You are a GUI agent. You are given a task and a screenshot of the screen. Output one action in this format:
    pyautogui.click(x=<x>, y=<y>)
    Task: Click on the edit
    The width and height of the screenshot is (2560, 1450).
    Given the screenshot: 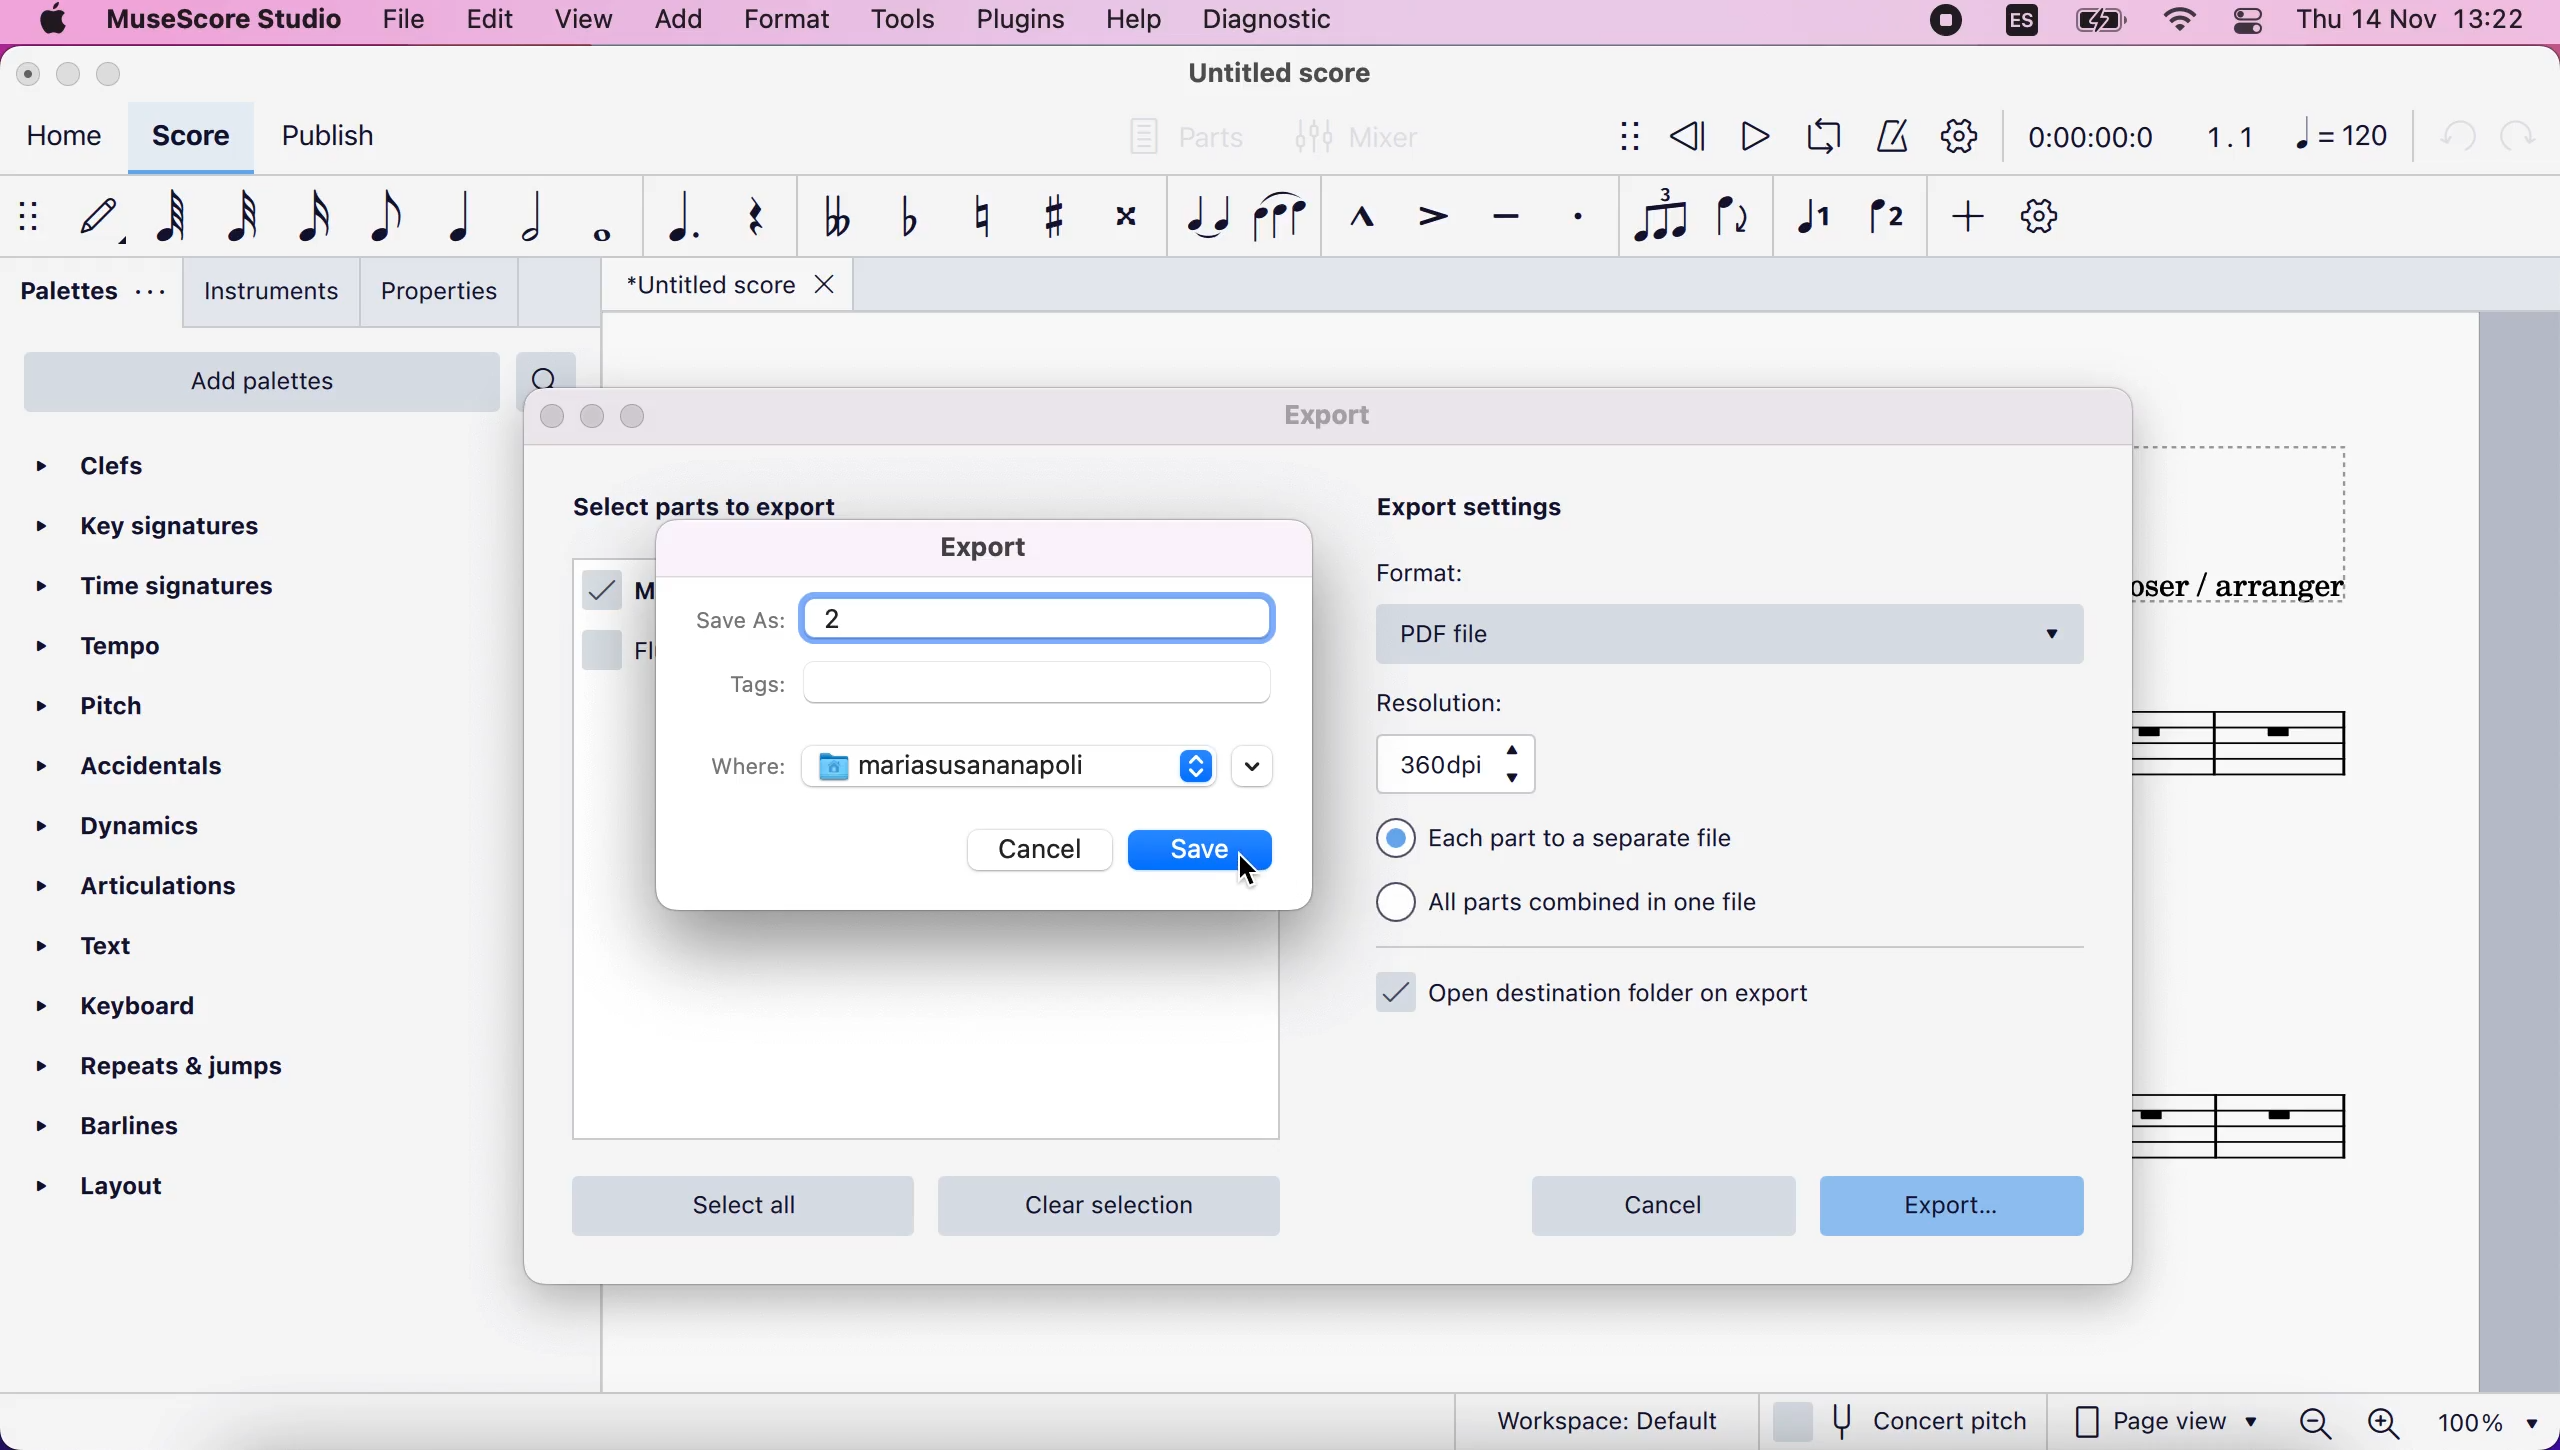 What is the action you would take?
    pyautogui.click(x=483, y=23)
    